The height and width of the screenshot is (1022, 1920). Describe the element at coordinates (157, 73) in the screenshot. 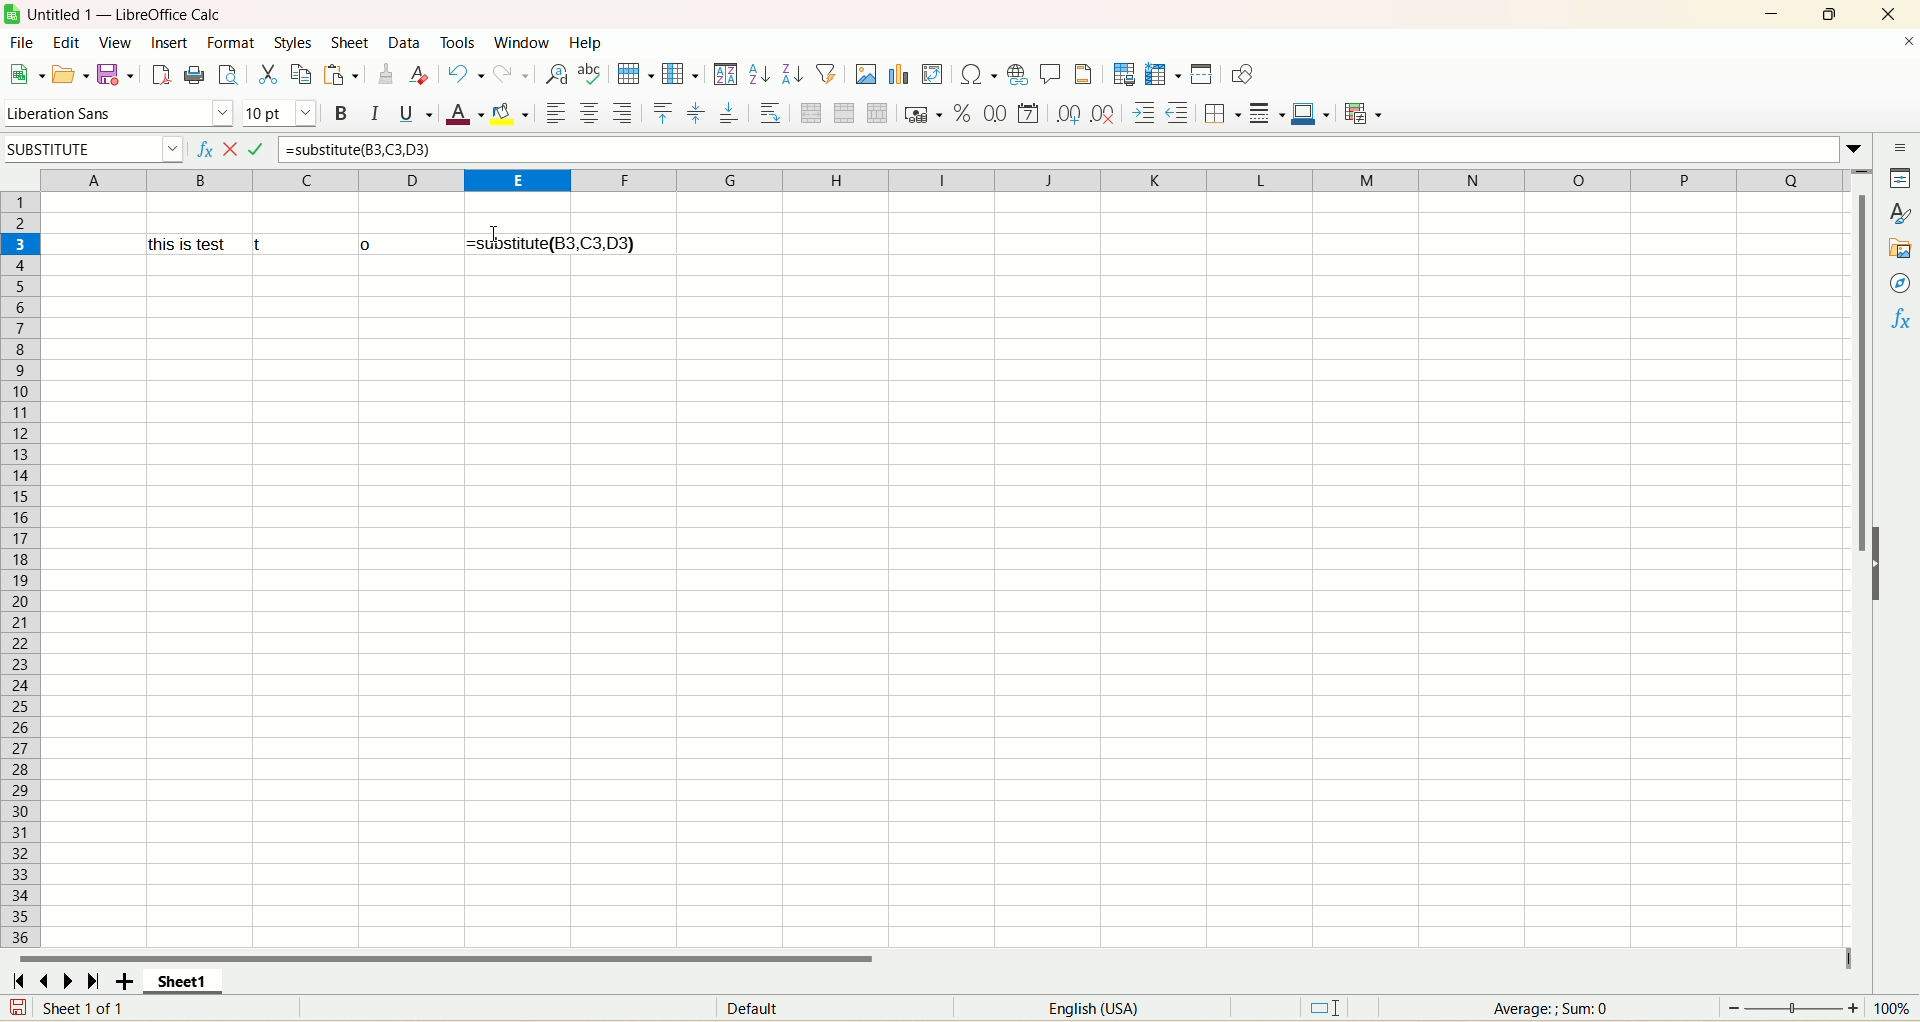

I see `export directly as PDF` at that location.